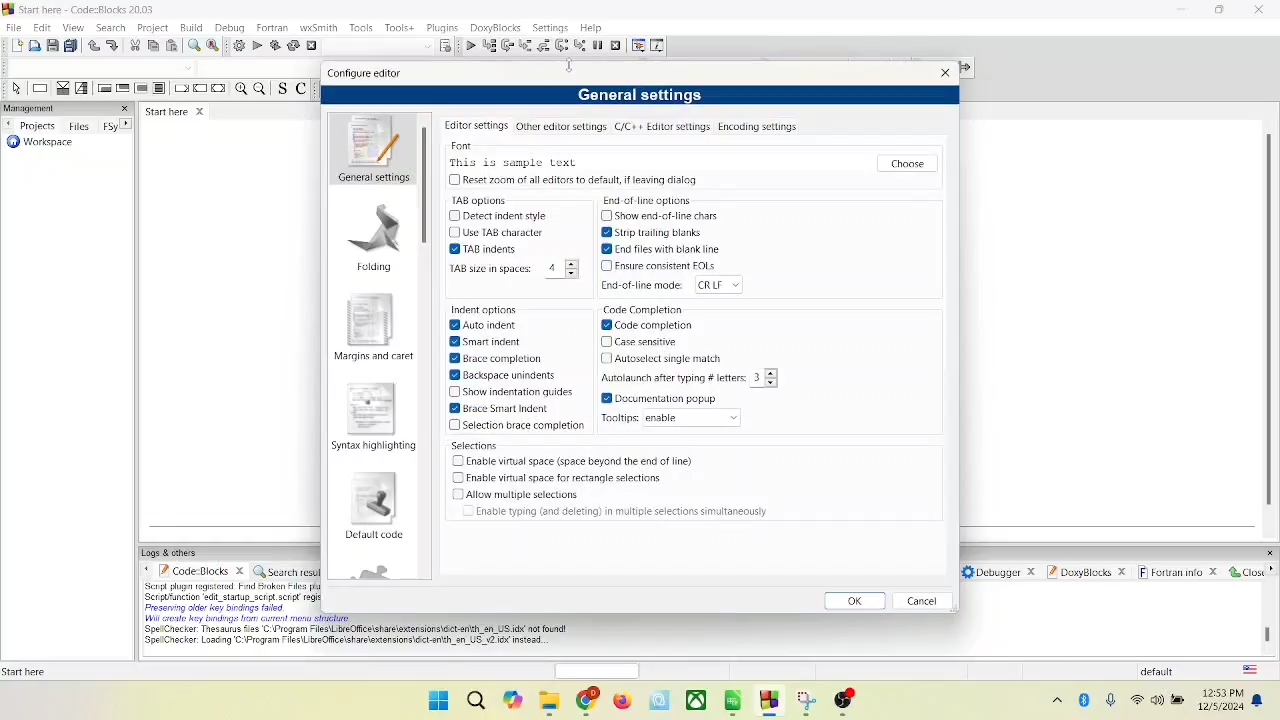  What do you see at coordinates (459, 144) in the screenshot?
I see `font` at bounding box center [459, 144].